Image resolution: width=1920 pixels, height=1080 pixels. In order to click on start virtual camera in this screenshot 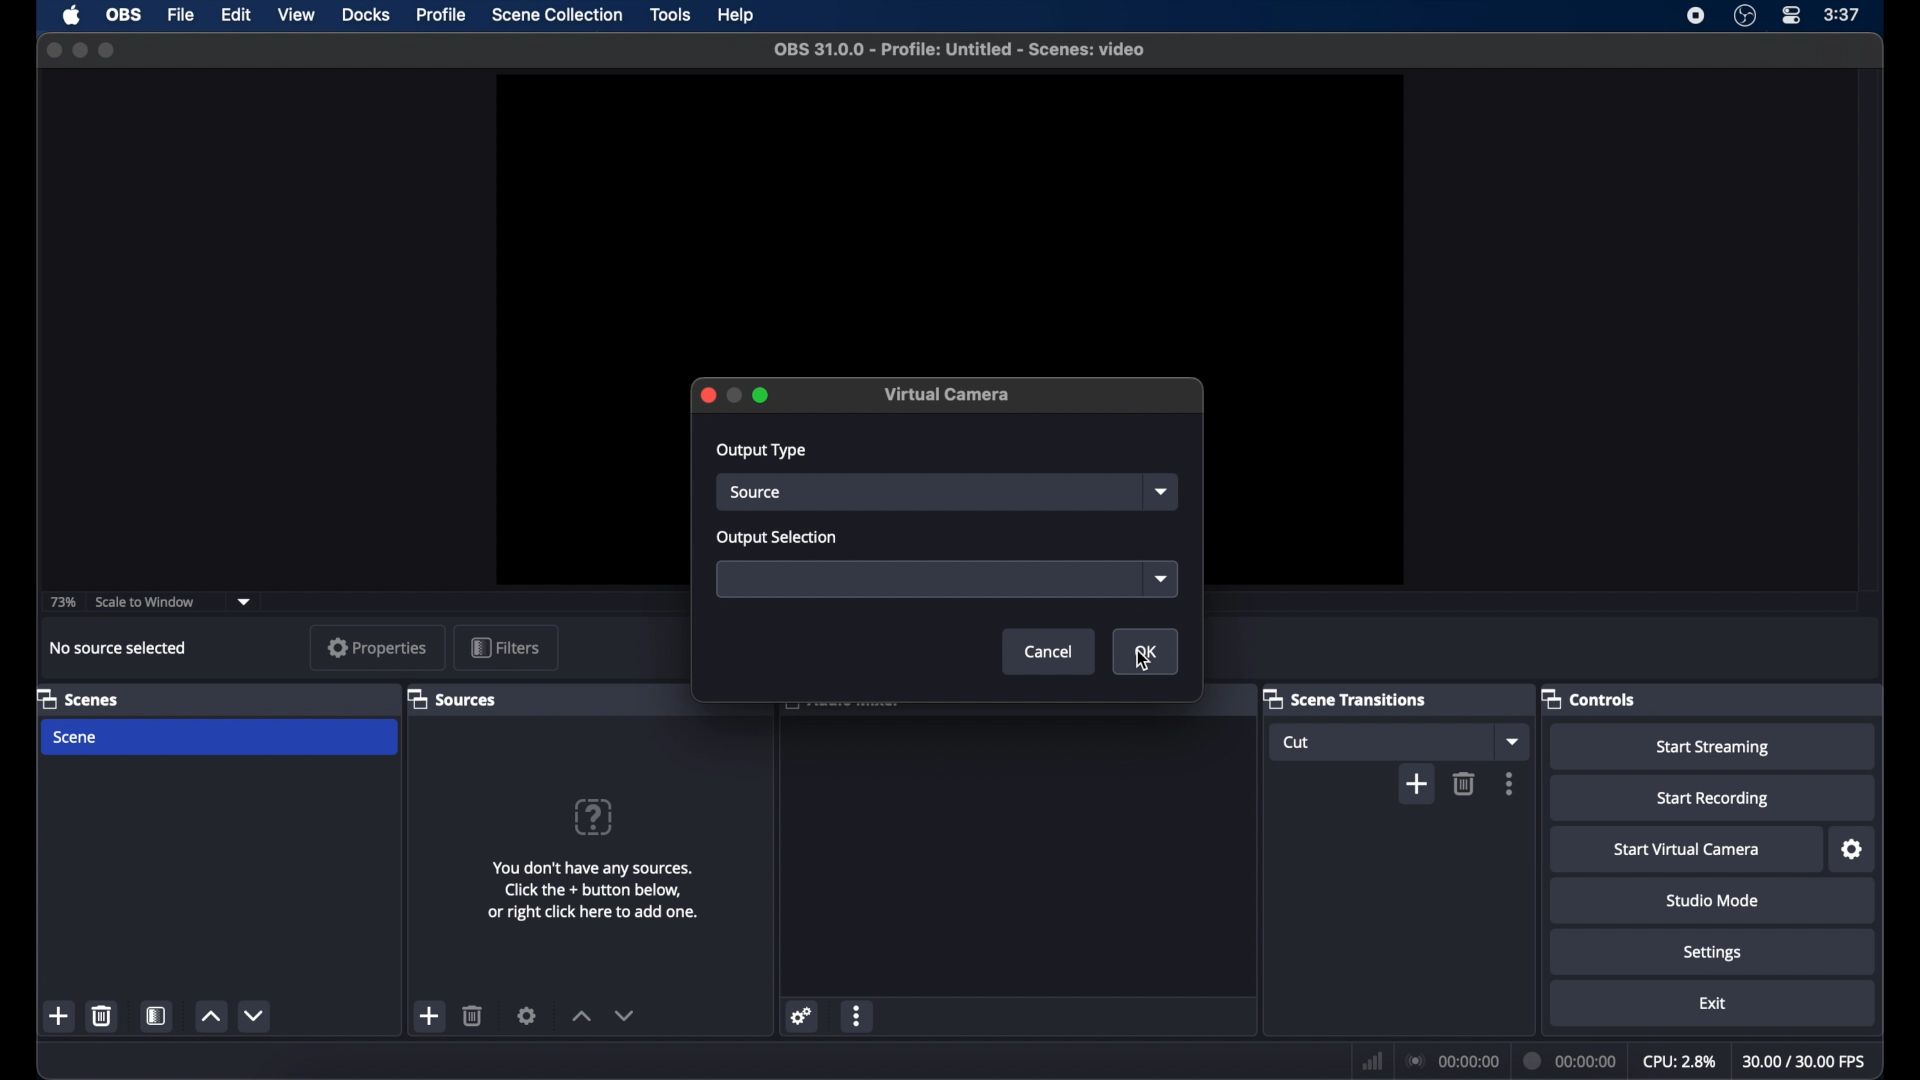, I will do `click(1687, 850)`.